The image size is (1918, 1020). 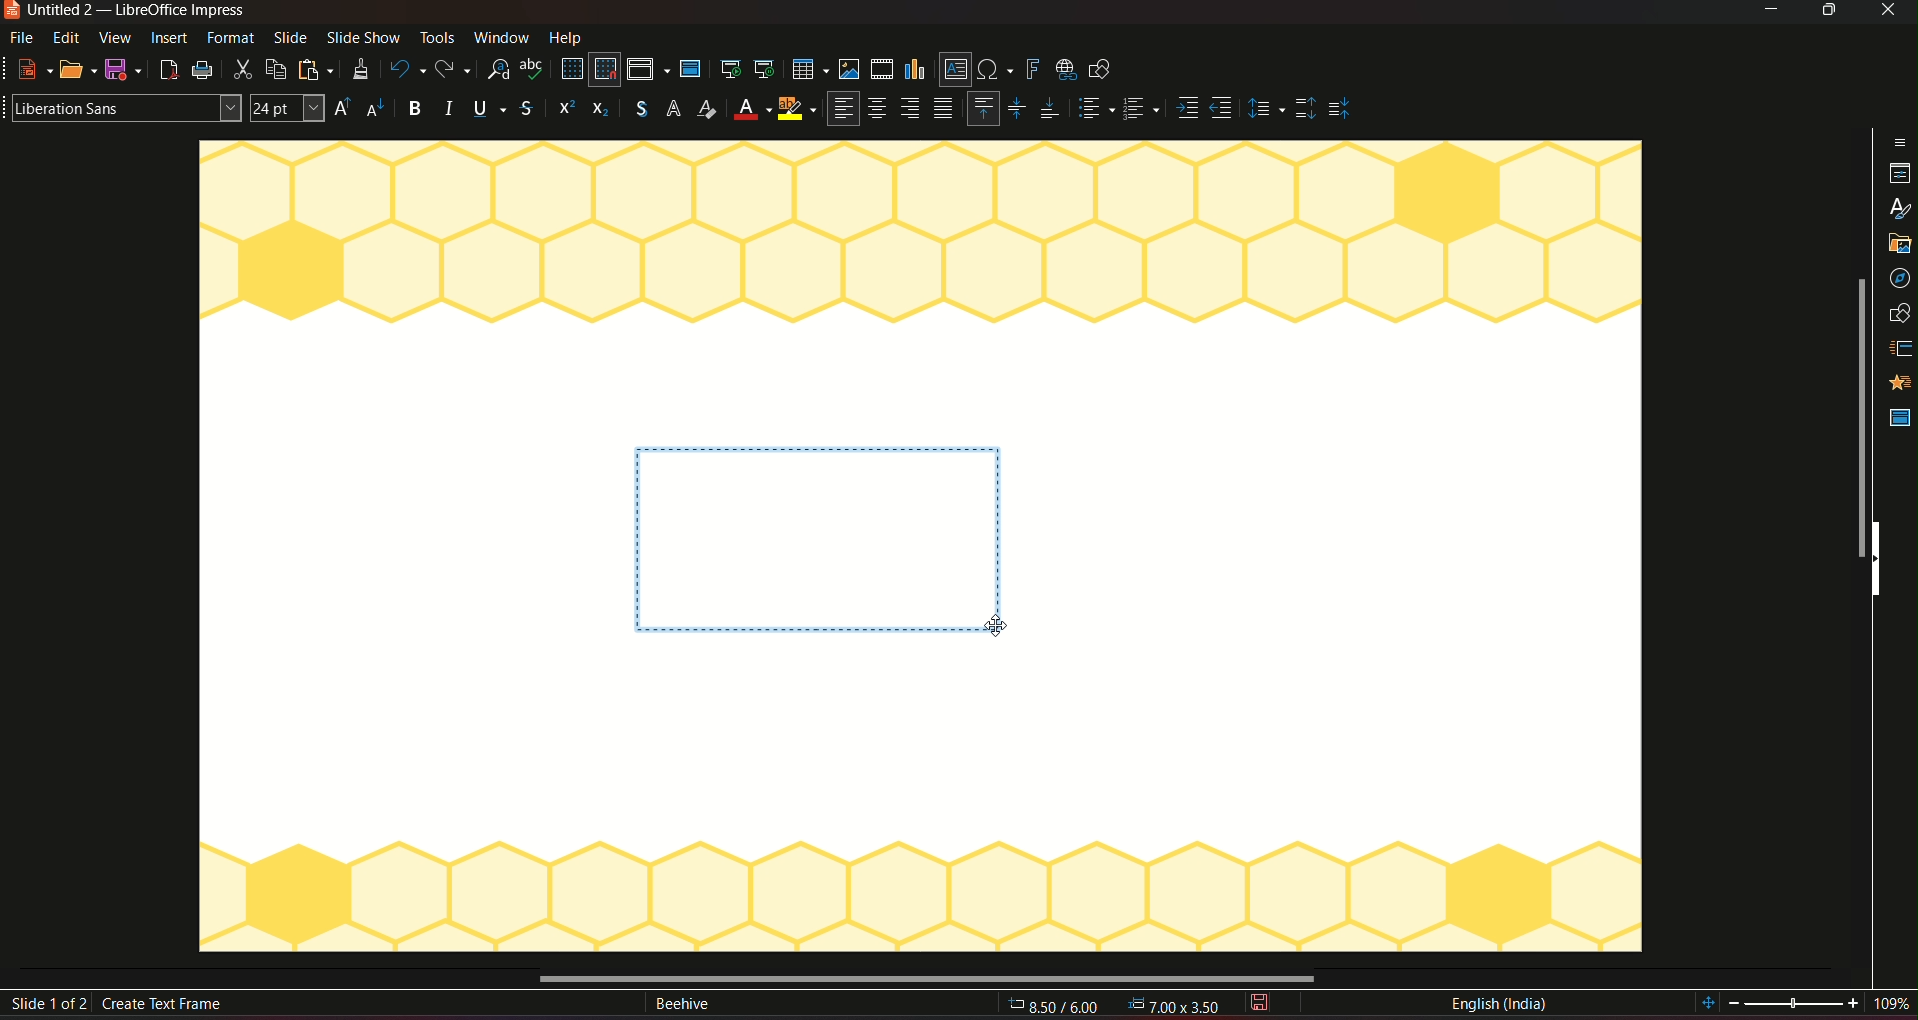 I want to click on file, so click(x=25, y=39).